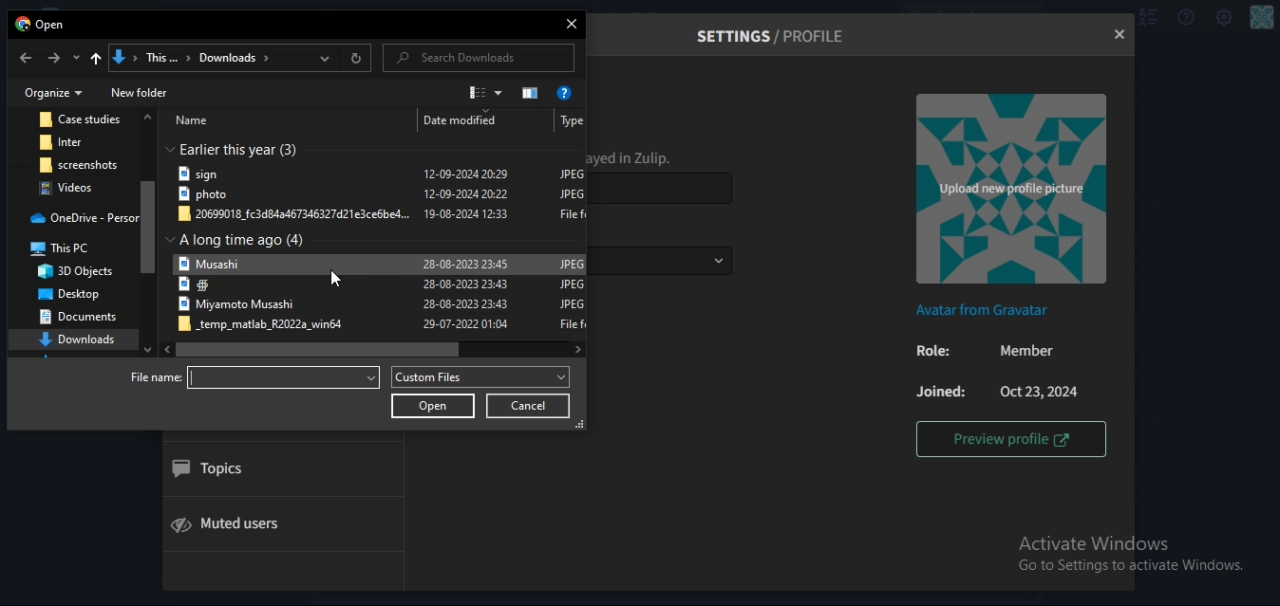 This screenshot has height=606, width=1280. What do you see at coordinates (150, 227) in the screenshot?
I see `scroll bar` at bounding box center [150, 227].